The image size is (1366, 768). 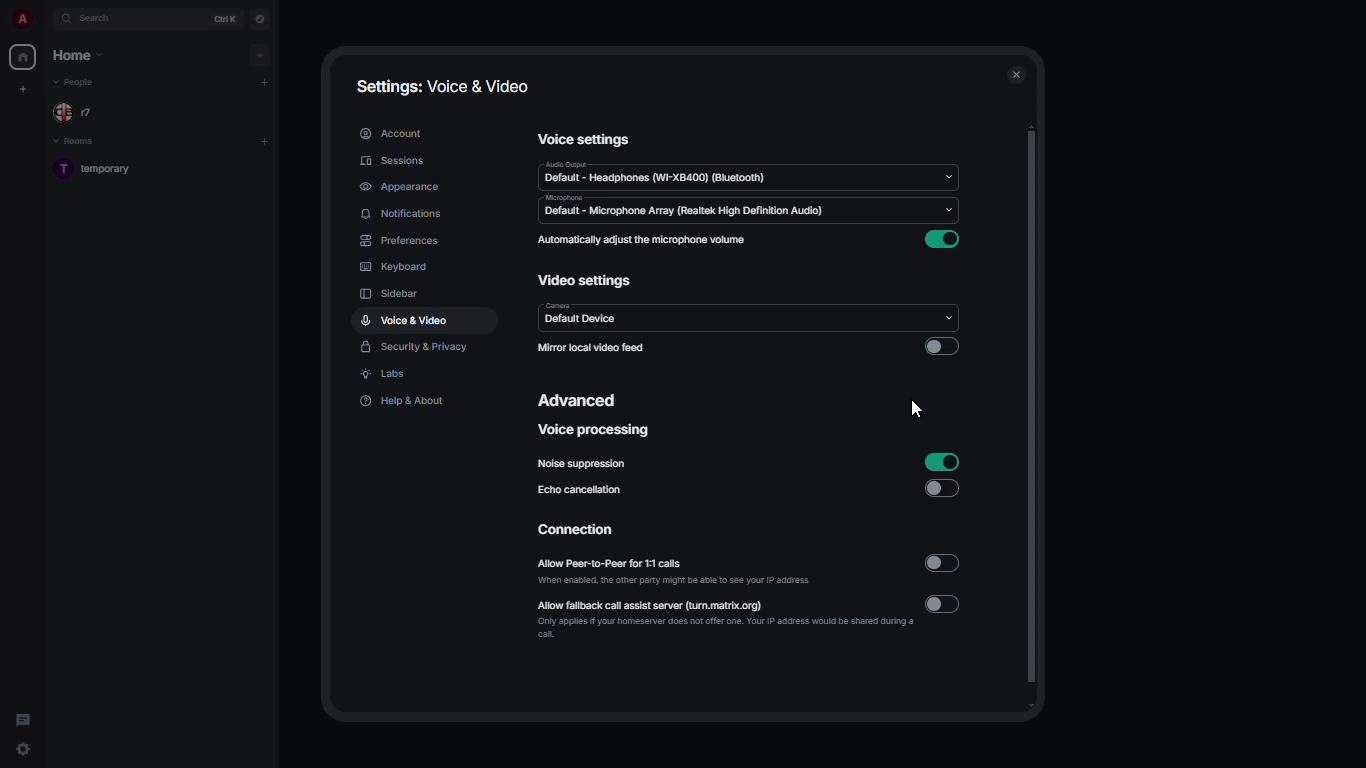 I want to click on allow peer-to-peer for 1:1 calls, so click(x=677, y=573).